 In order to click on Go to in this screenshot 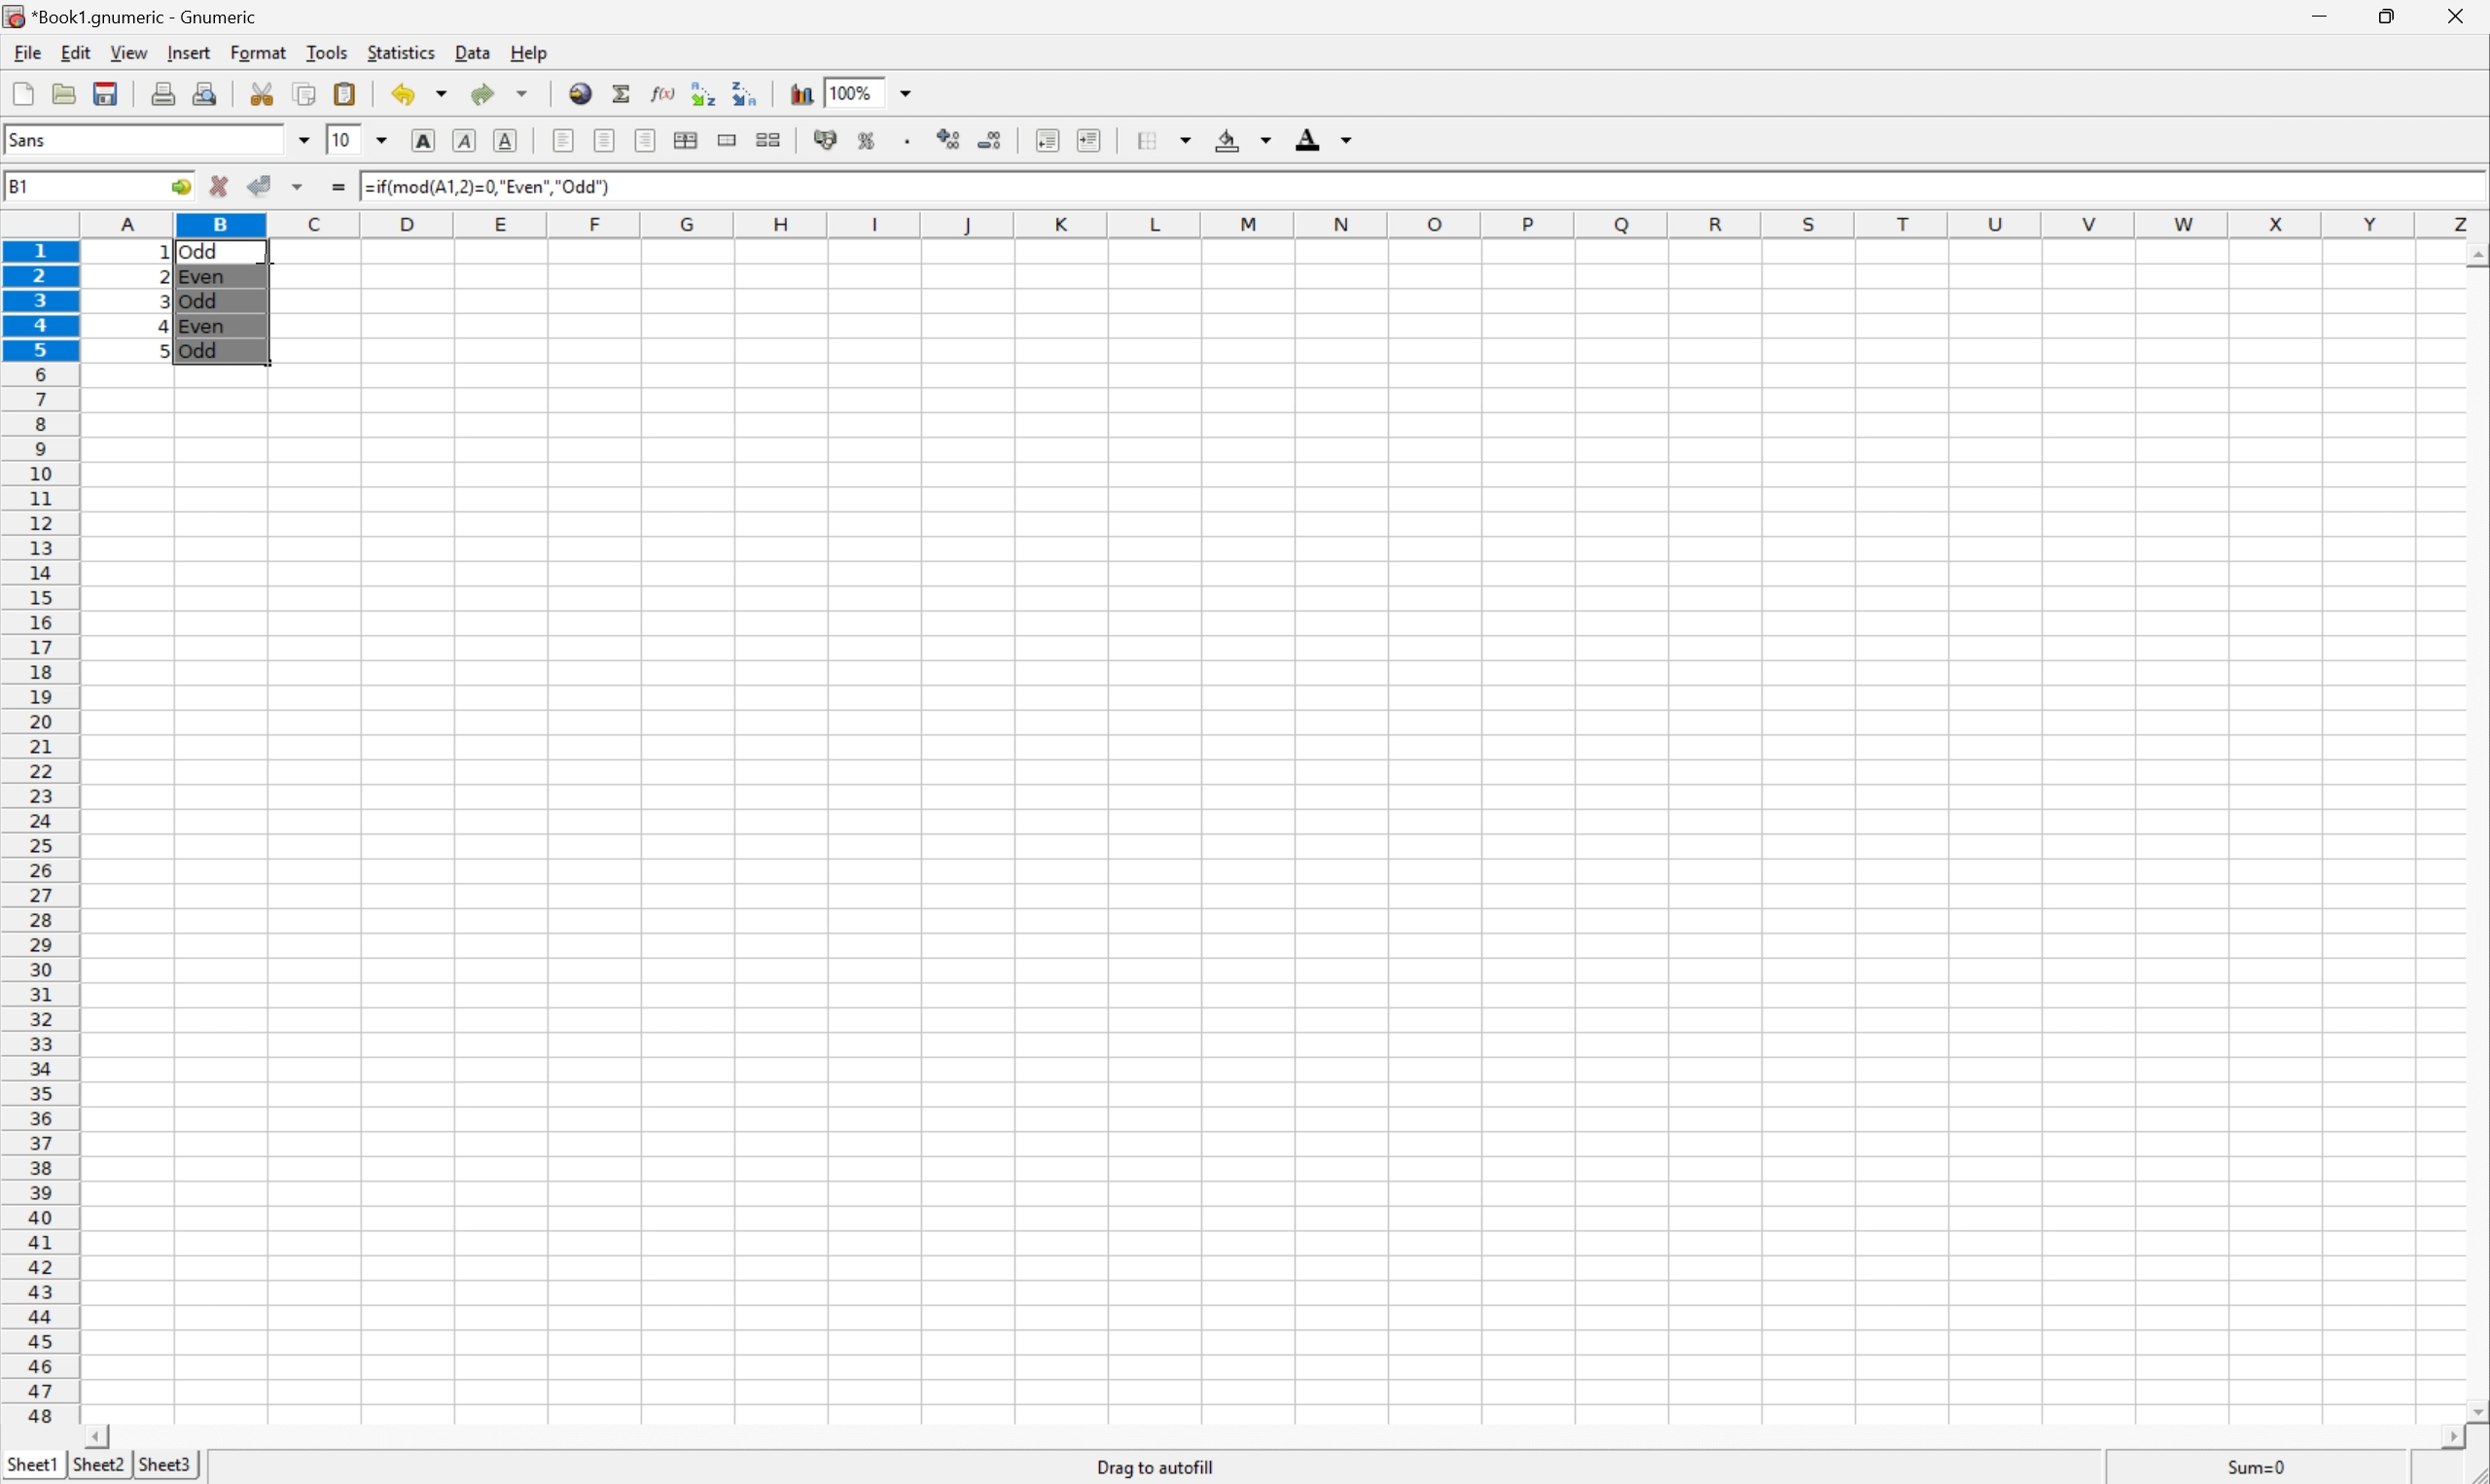, I will do `click(181, 184)`.